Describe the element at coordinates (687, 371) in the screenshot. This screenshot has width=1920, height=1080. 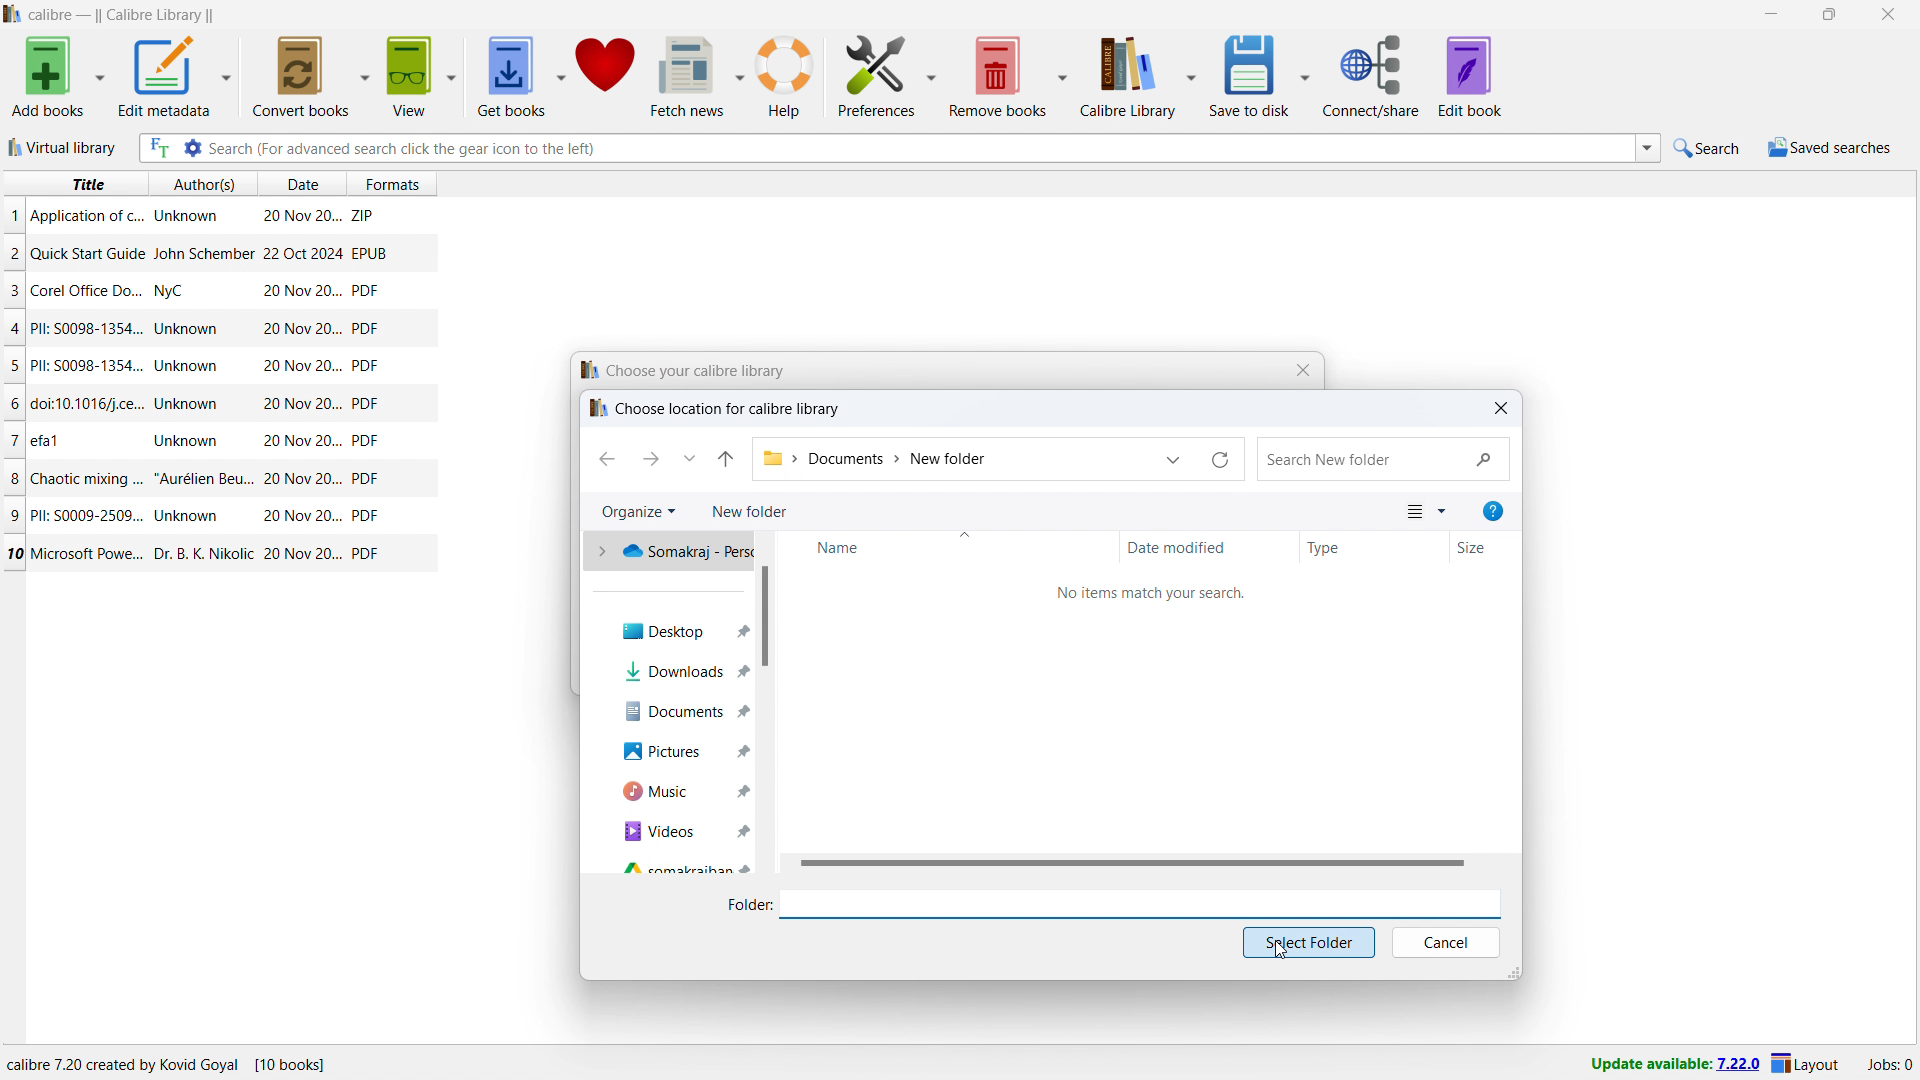
I see `Choose your library ` at that location.